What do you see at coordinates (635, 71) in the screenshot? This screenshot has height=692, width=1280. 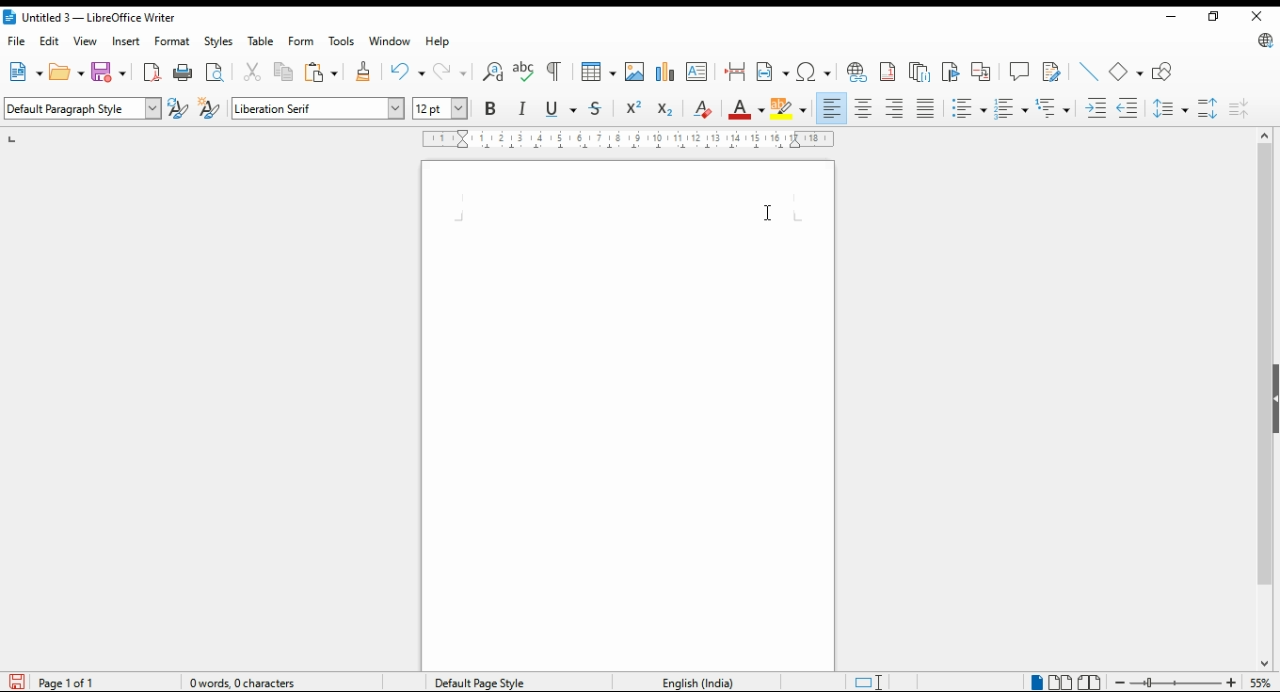 I see `insert image` at bounding box center [635, 71].